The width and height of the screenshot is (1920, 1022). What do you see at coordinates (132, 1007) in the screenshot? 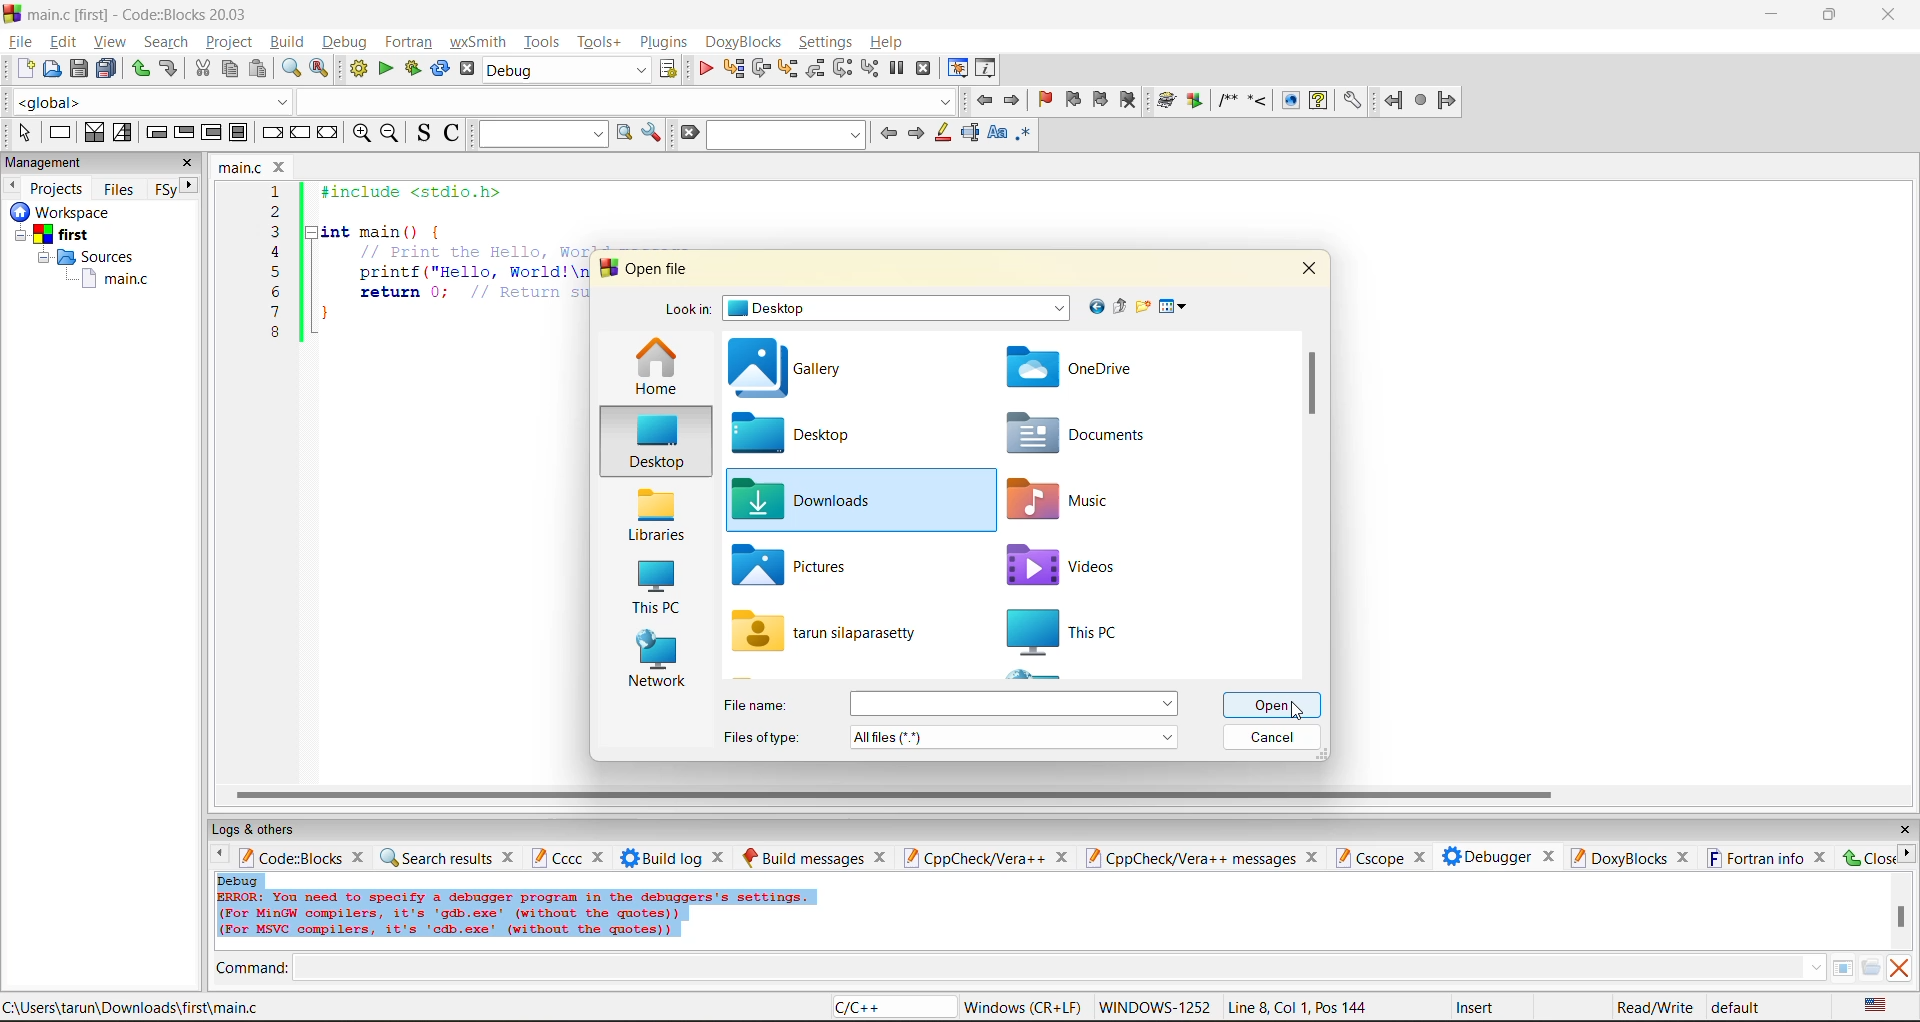
I see `file location` at bounding box center [132, 1007].